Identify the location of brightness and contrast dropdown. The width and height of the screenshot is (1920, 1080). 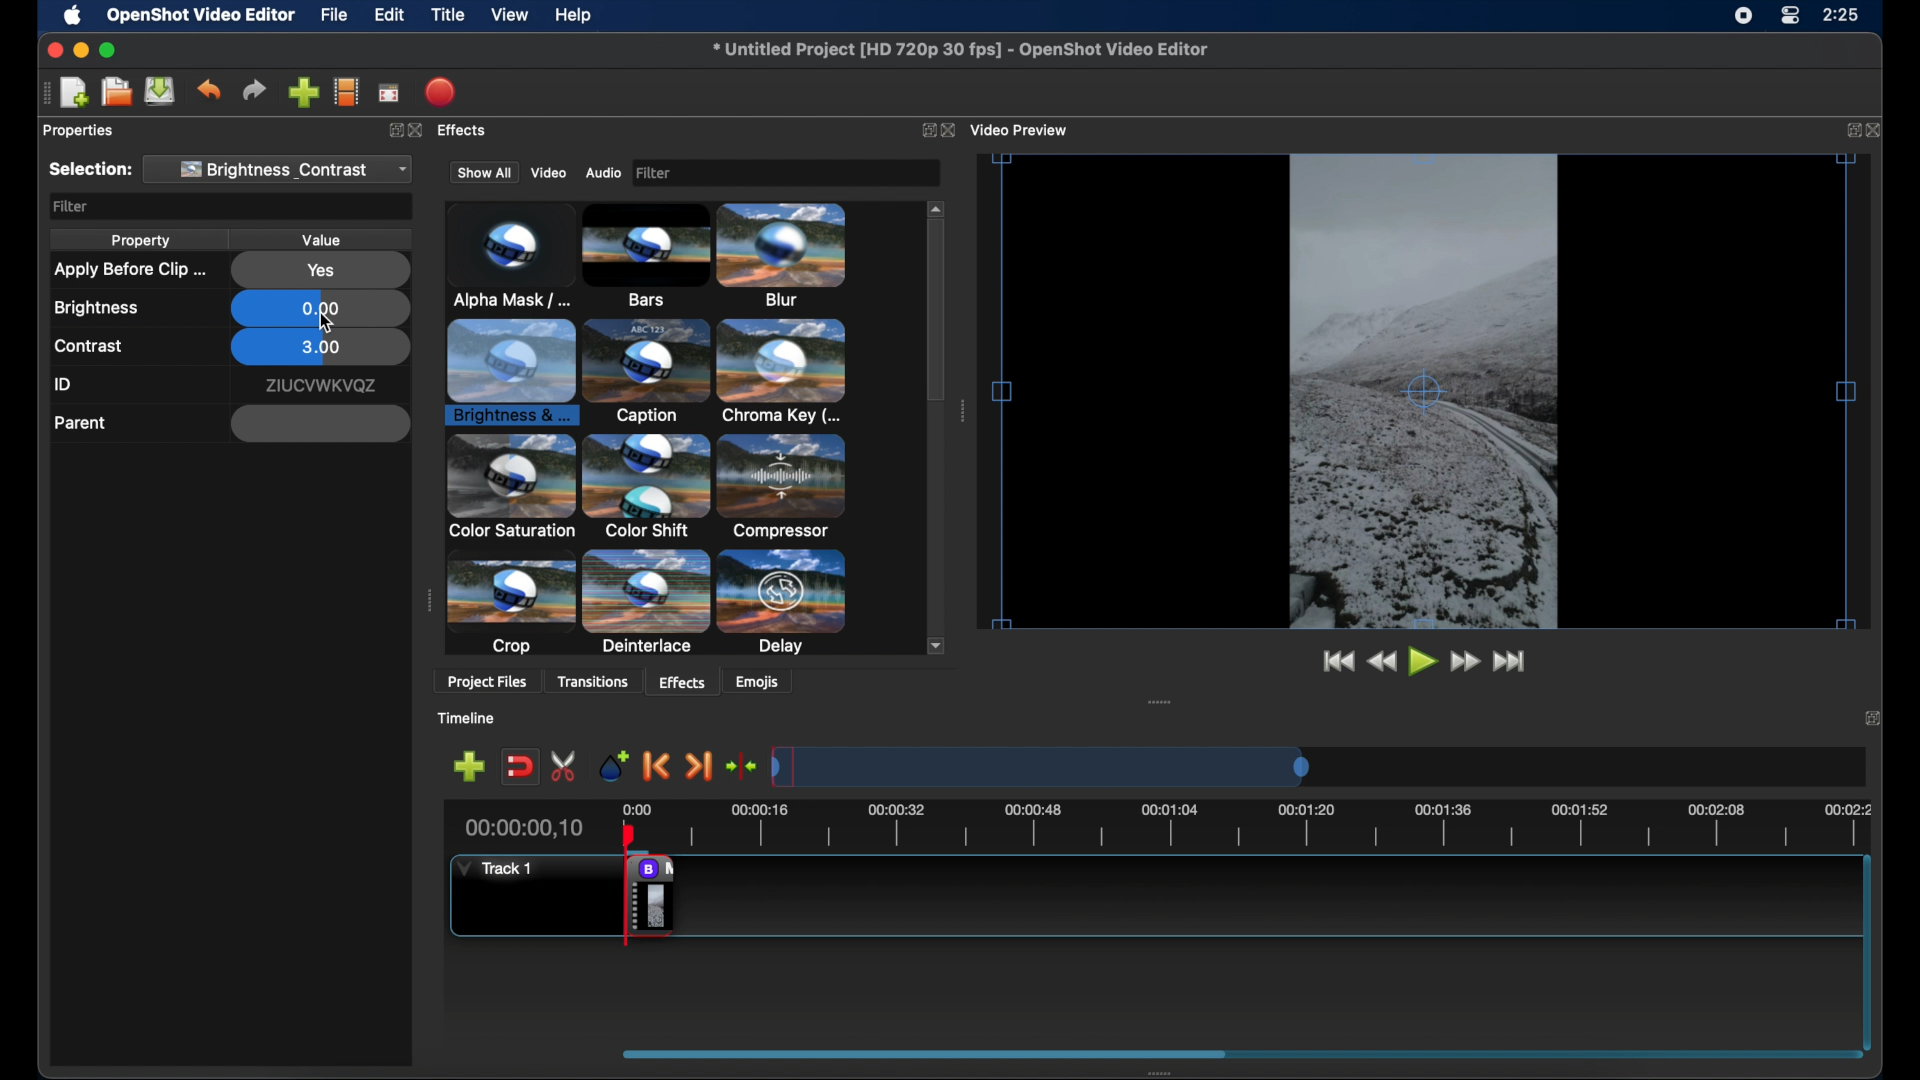
(284, 169).